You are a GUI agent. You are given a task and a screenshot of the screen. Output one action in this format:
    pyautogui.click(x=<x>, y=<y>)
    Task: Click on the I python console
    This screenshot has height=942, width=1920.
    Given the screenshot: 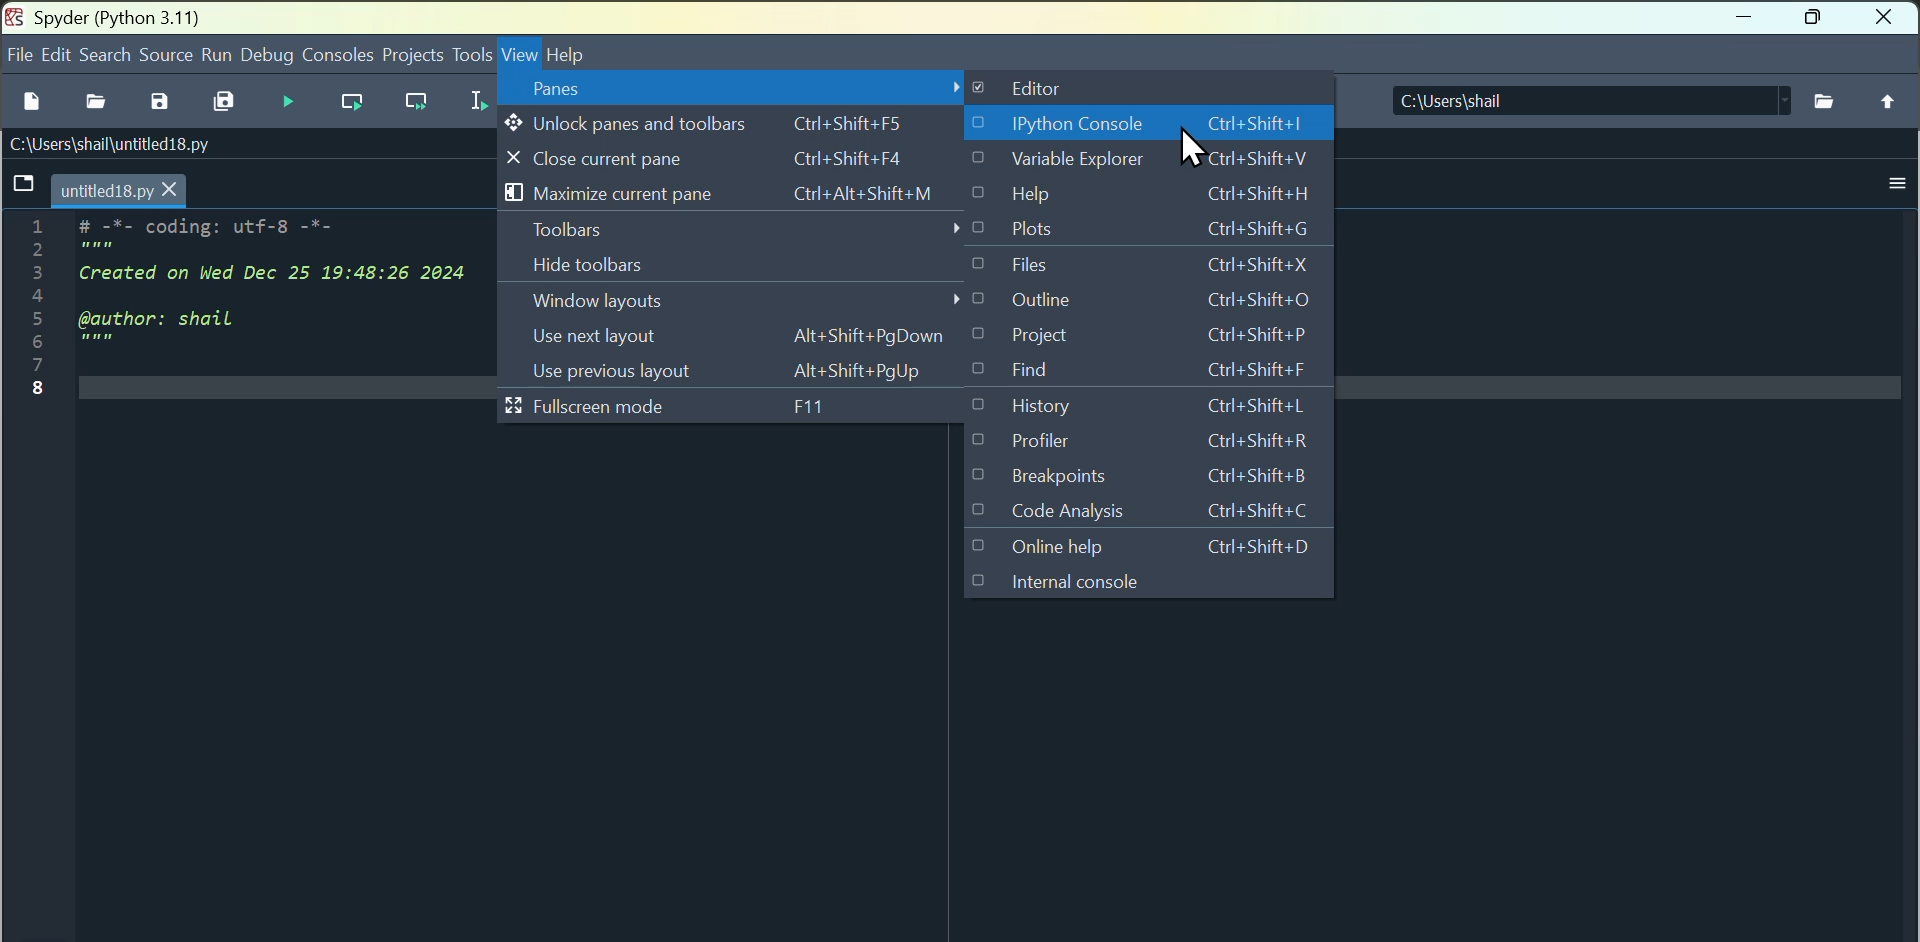 What is the action you would take?
    pyautogui.click(x=1146, y=122)
    